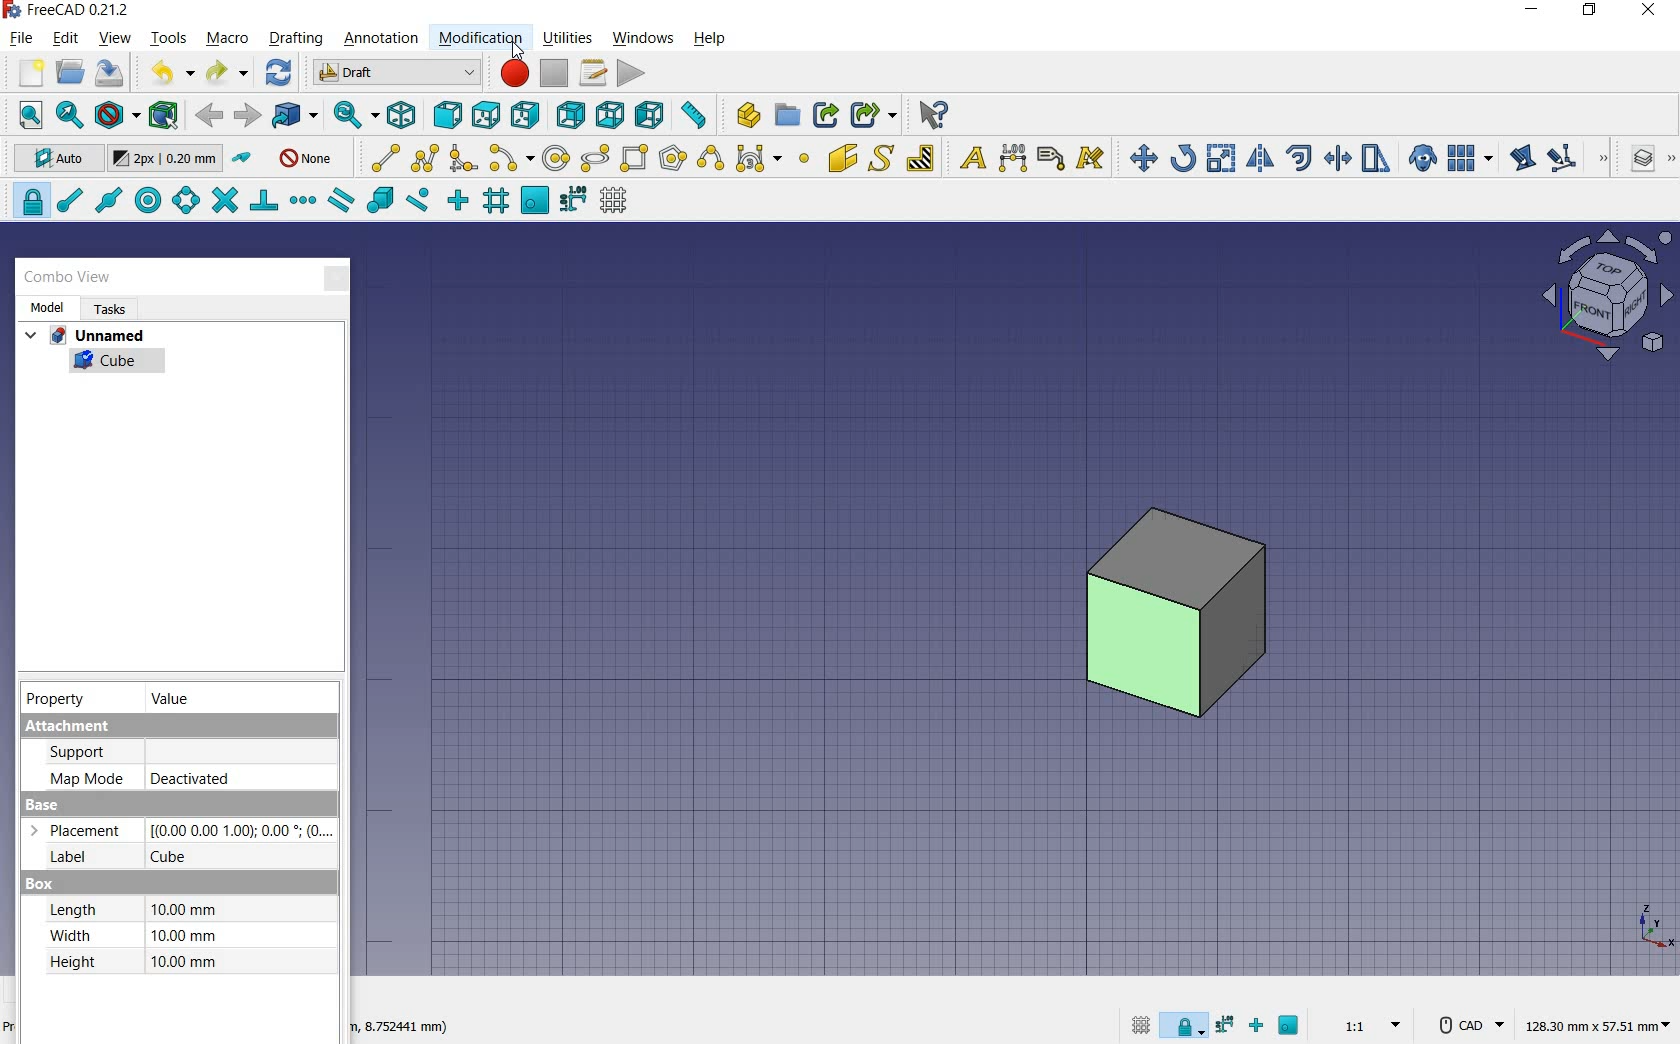 The height and width of the screenshot is (1044, 1680). I want to click on what's this?, so click(931, 115).